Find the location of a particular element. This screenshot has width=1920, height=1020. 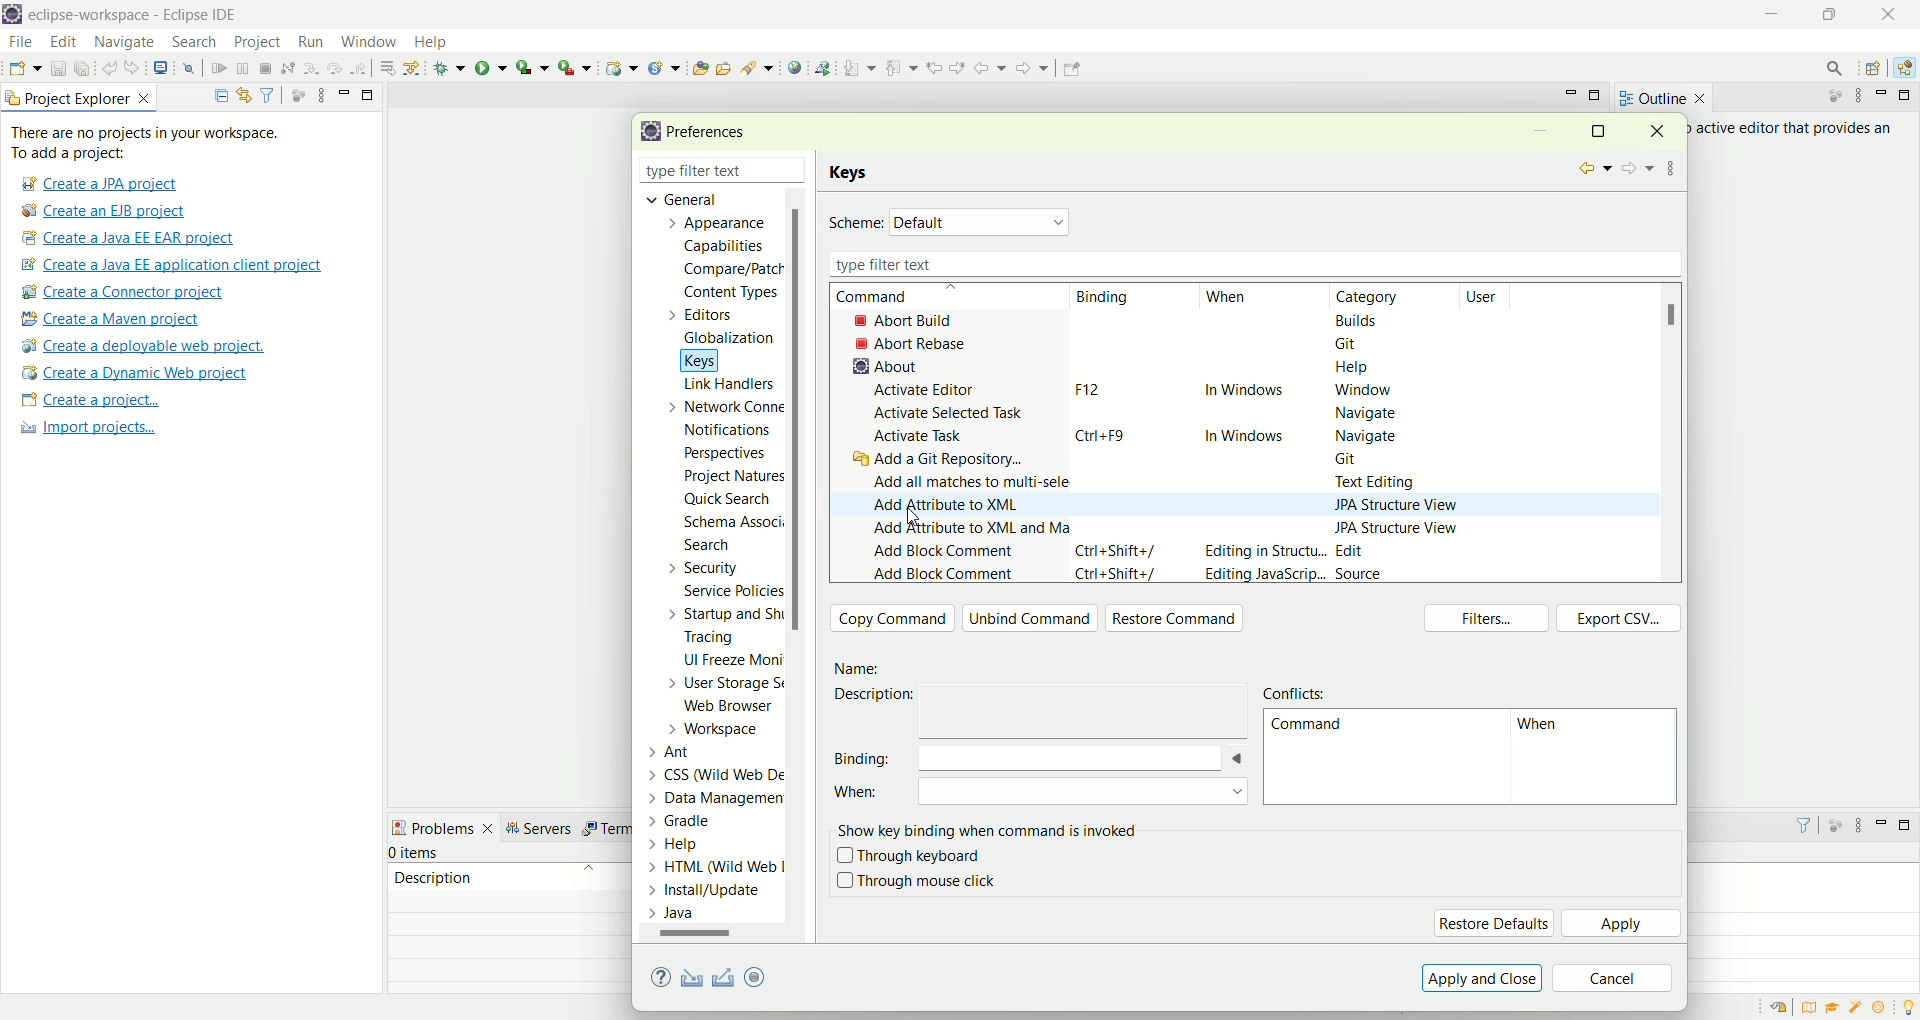

conflict is located at coordinates (1299, 691).